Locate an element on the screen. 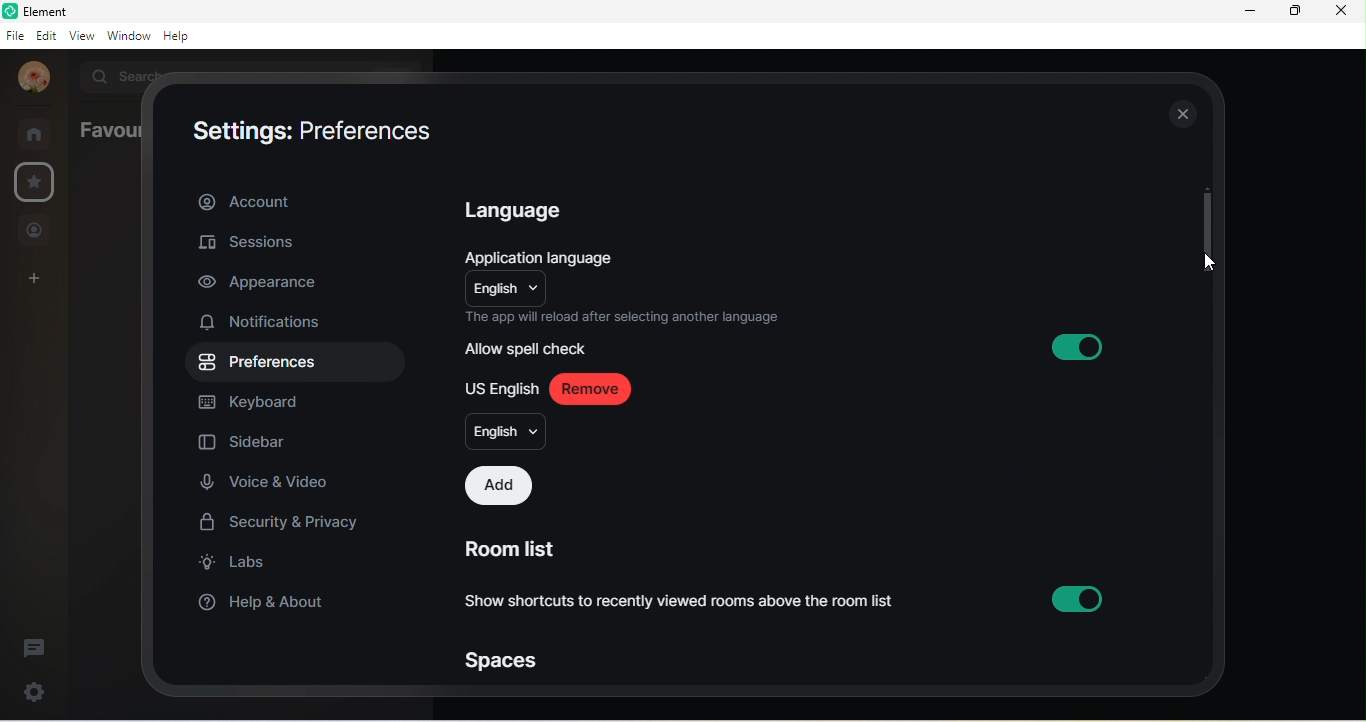 The height and width of the screenshot is (722, 1366). help and about is located at coordinates (263, 605).